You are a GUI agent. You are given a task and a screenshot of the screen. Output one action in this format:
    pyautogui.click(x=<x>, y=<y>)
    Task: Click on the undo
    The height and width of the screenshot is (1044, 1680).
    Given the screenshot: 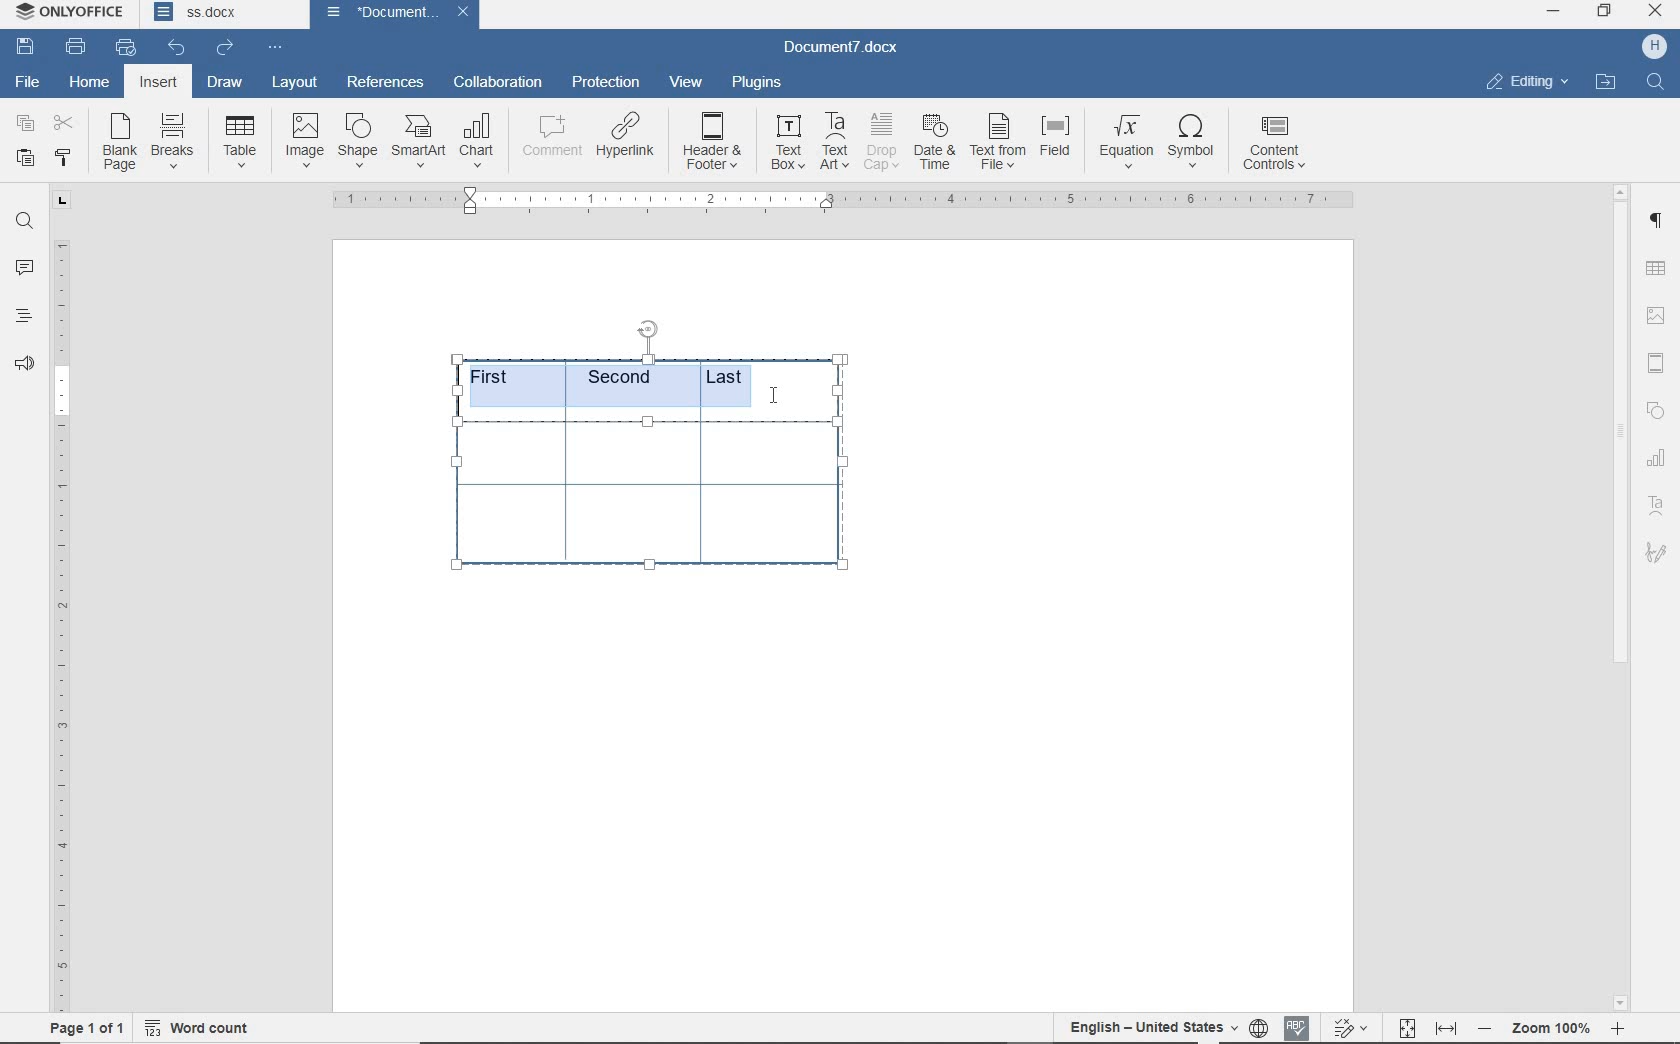 What is the action you would take?
    pyautogui.click(x=175, y=46)
    